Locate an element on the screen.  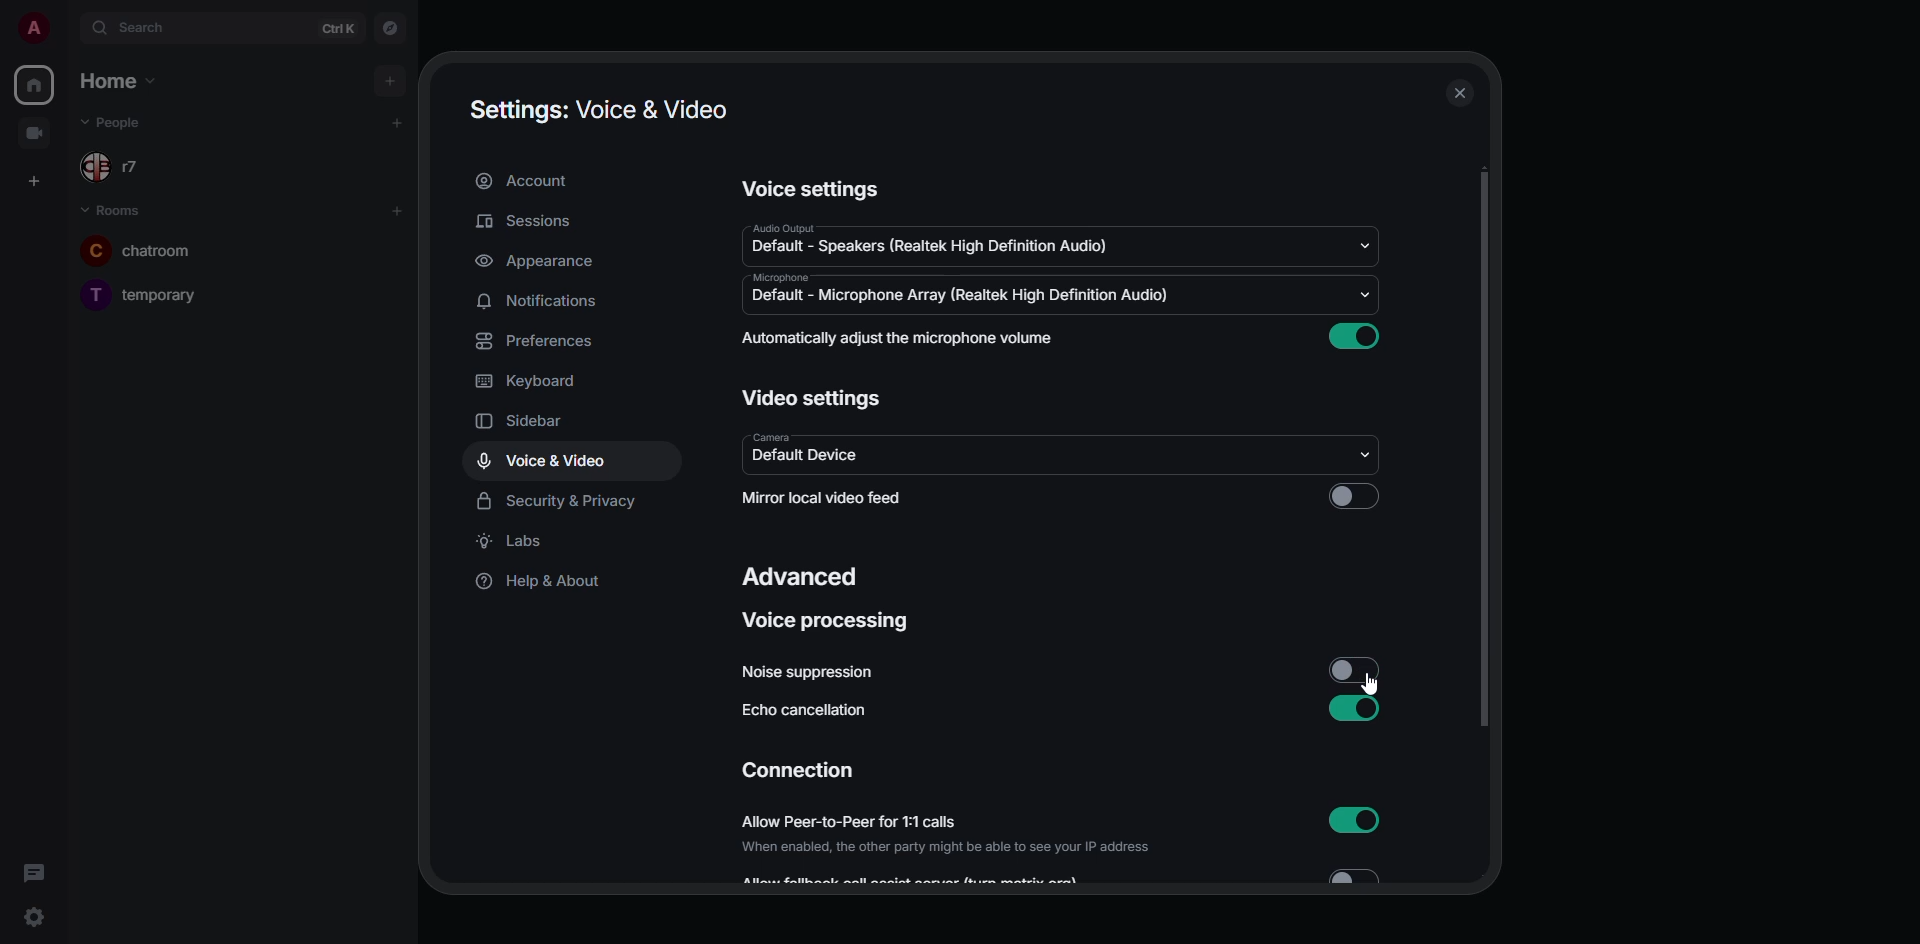
profile is located at coordinates (34, 29).